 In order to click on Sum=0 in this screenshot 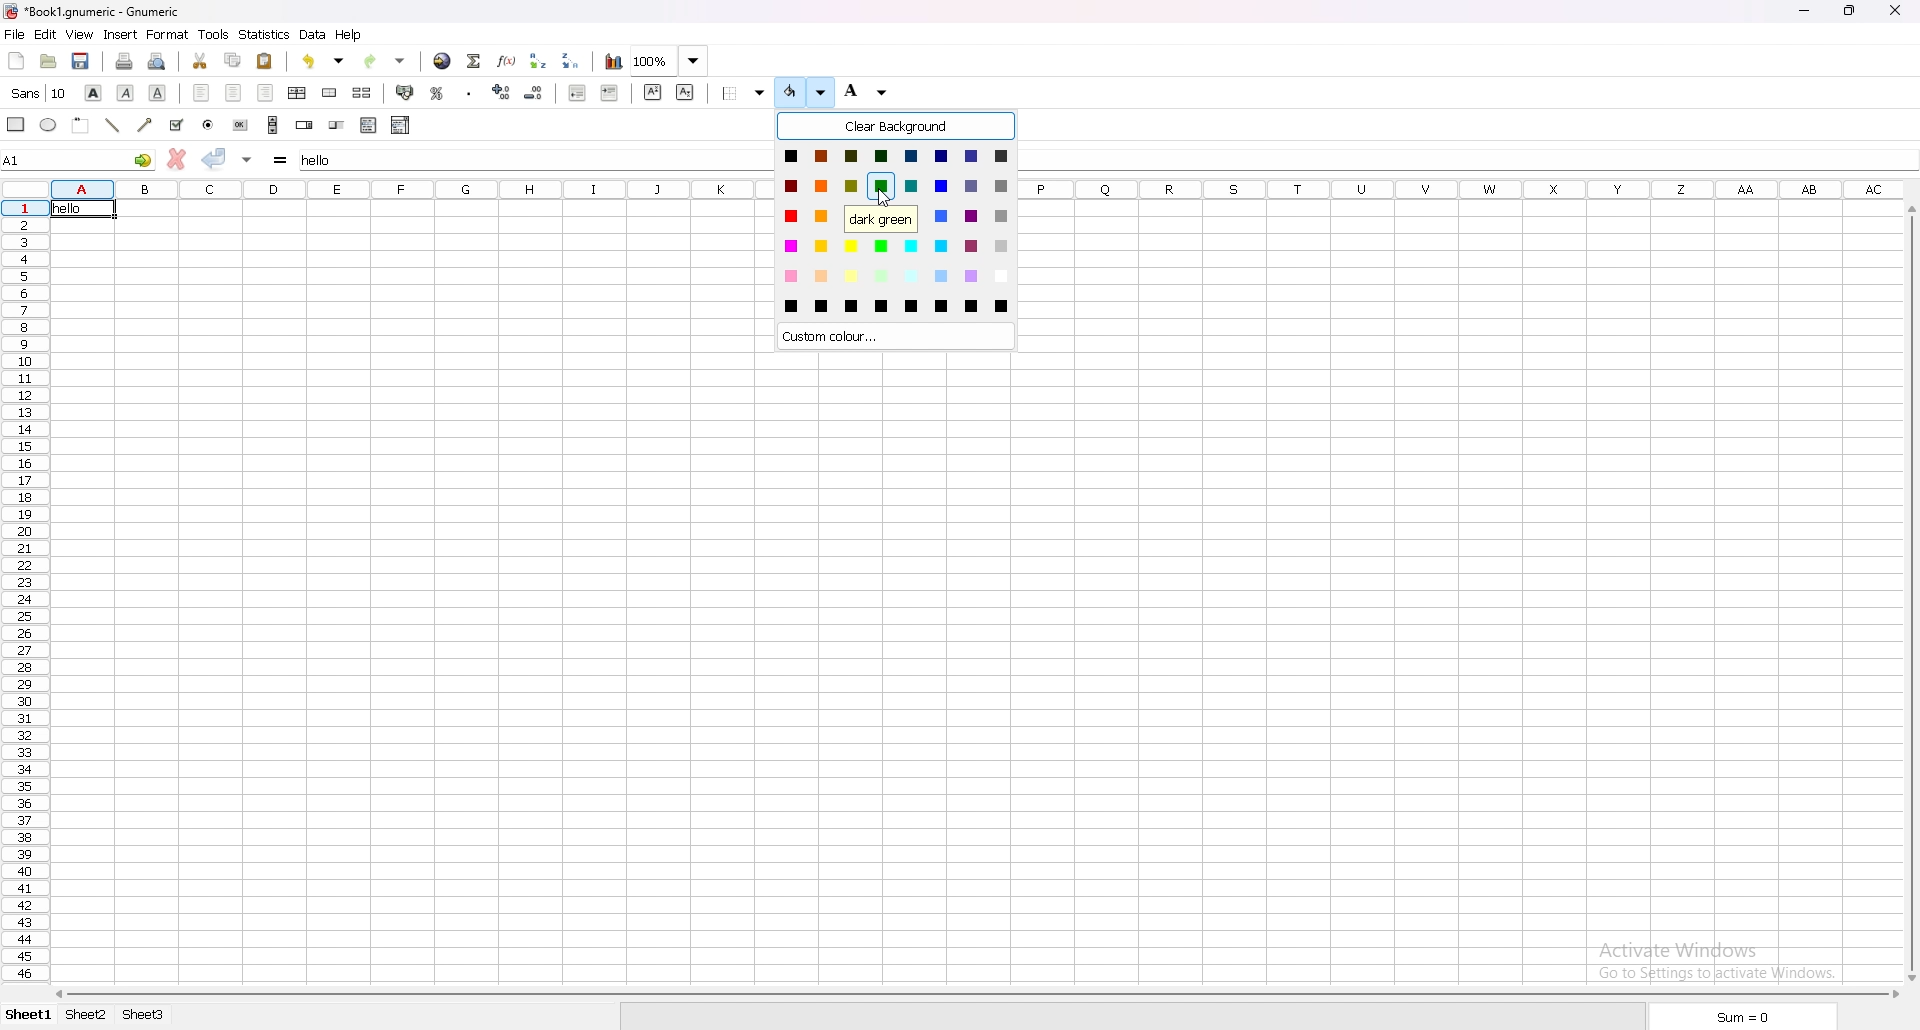, I will do `click(1742, 1017)`.